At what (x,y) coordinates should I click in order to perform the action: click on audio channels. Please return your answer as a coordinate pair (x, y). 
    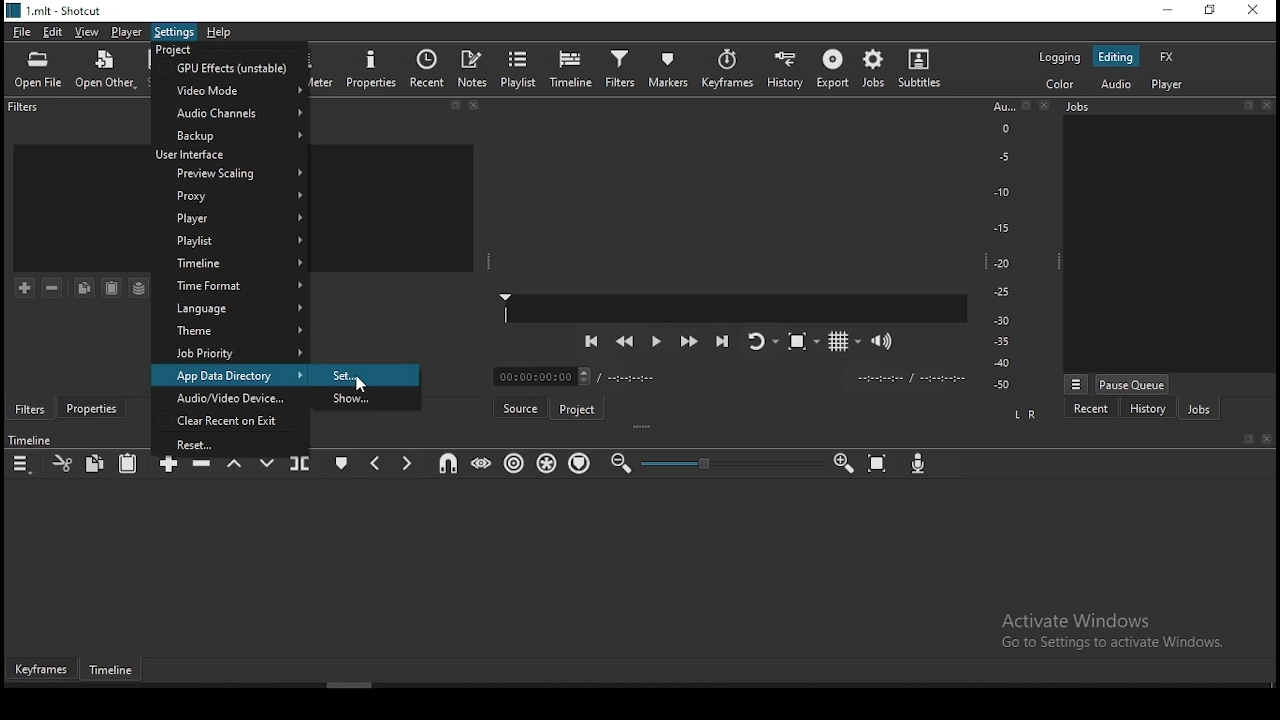
    Looking at the image, I should click on (231, 115).